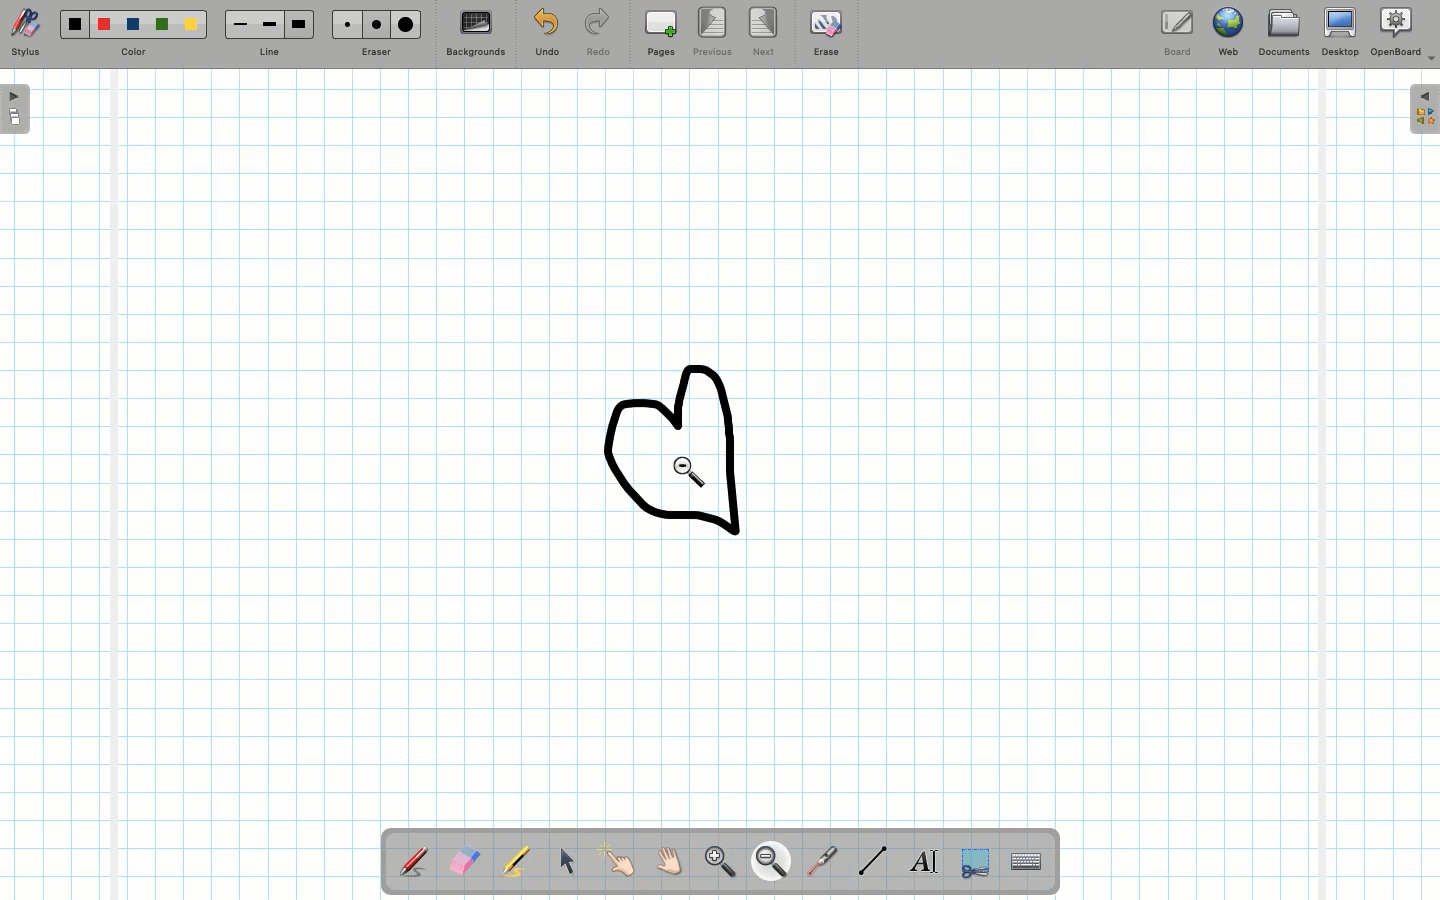  I want to click on Pointer, so click(620, 861).